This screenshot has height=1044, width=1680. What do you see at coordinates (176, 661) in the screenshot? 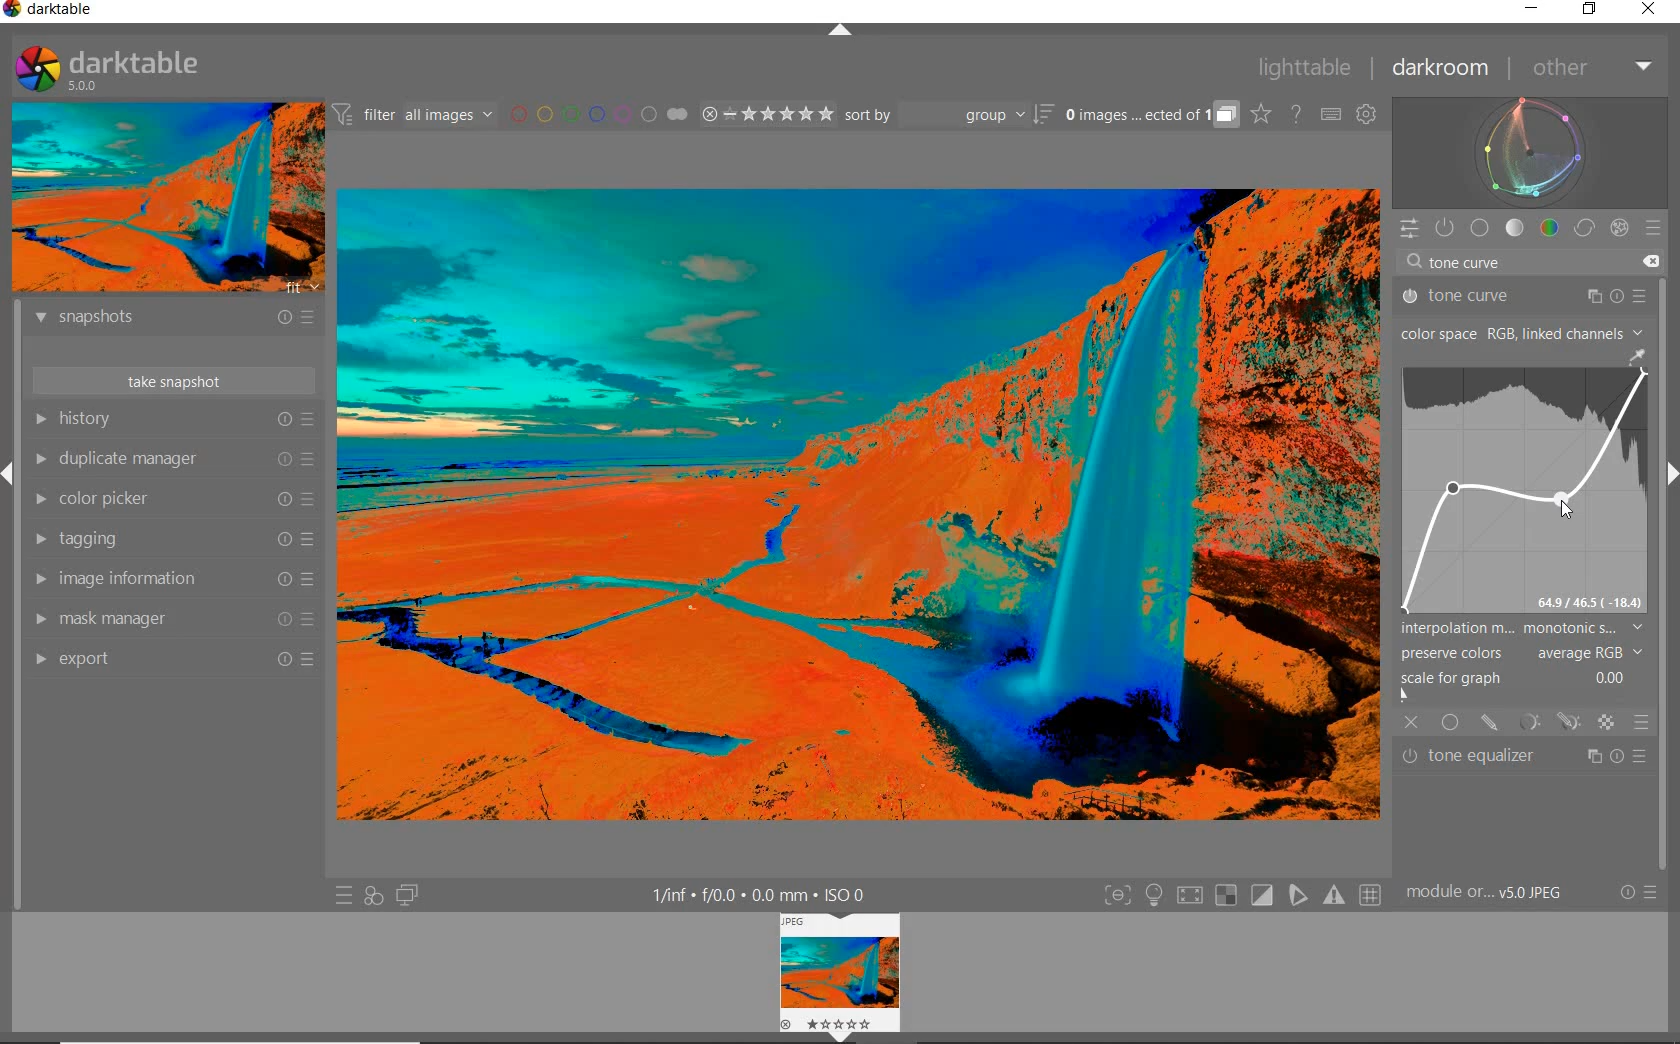
I see `export` at bounding box center [176, 661].